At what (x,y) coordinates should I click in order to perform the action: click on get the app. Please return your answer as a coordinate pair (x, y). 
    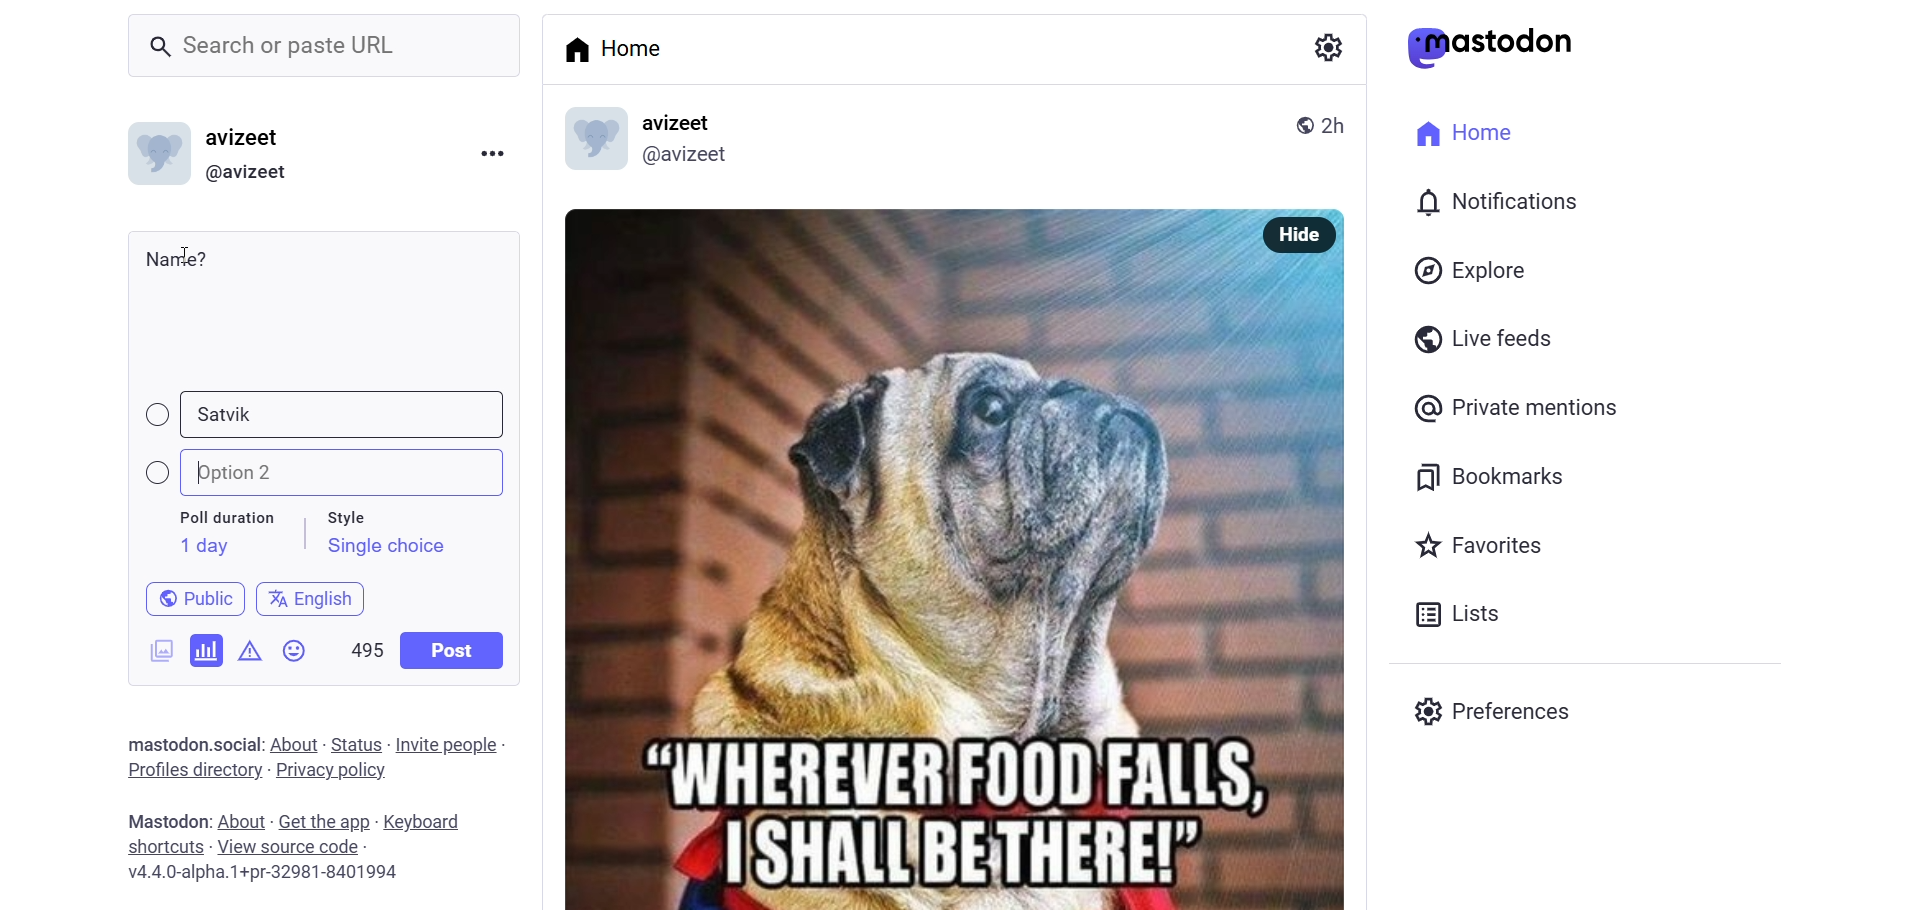
    Looking at the image, I should click on (325, 820).